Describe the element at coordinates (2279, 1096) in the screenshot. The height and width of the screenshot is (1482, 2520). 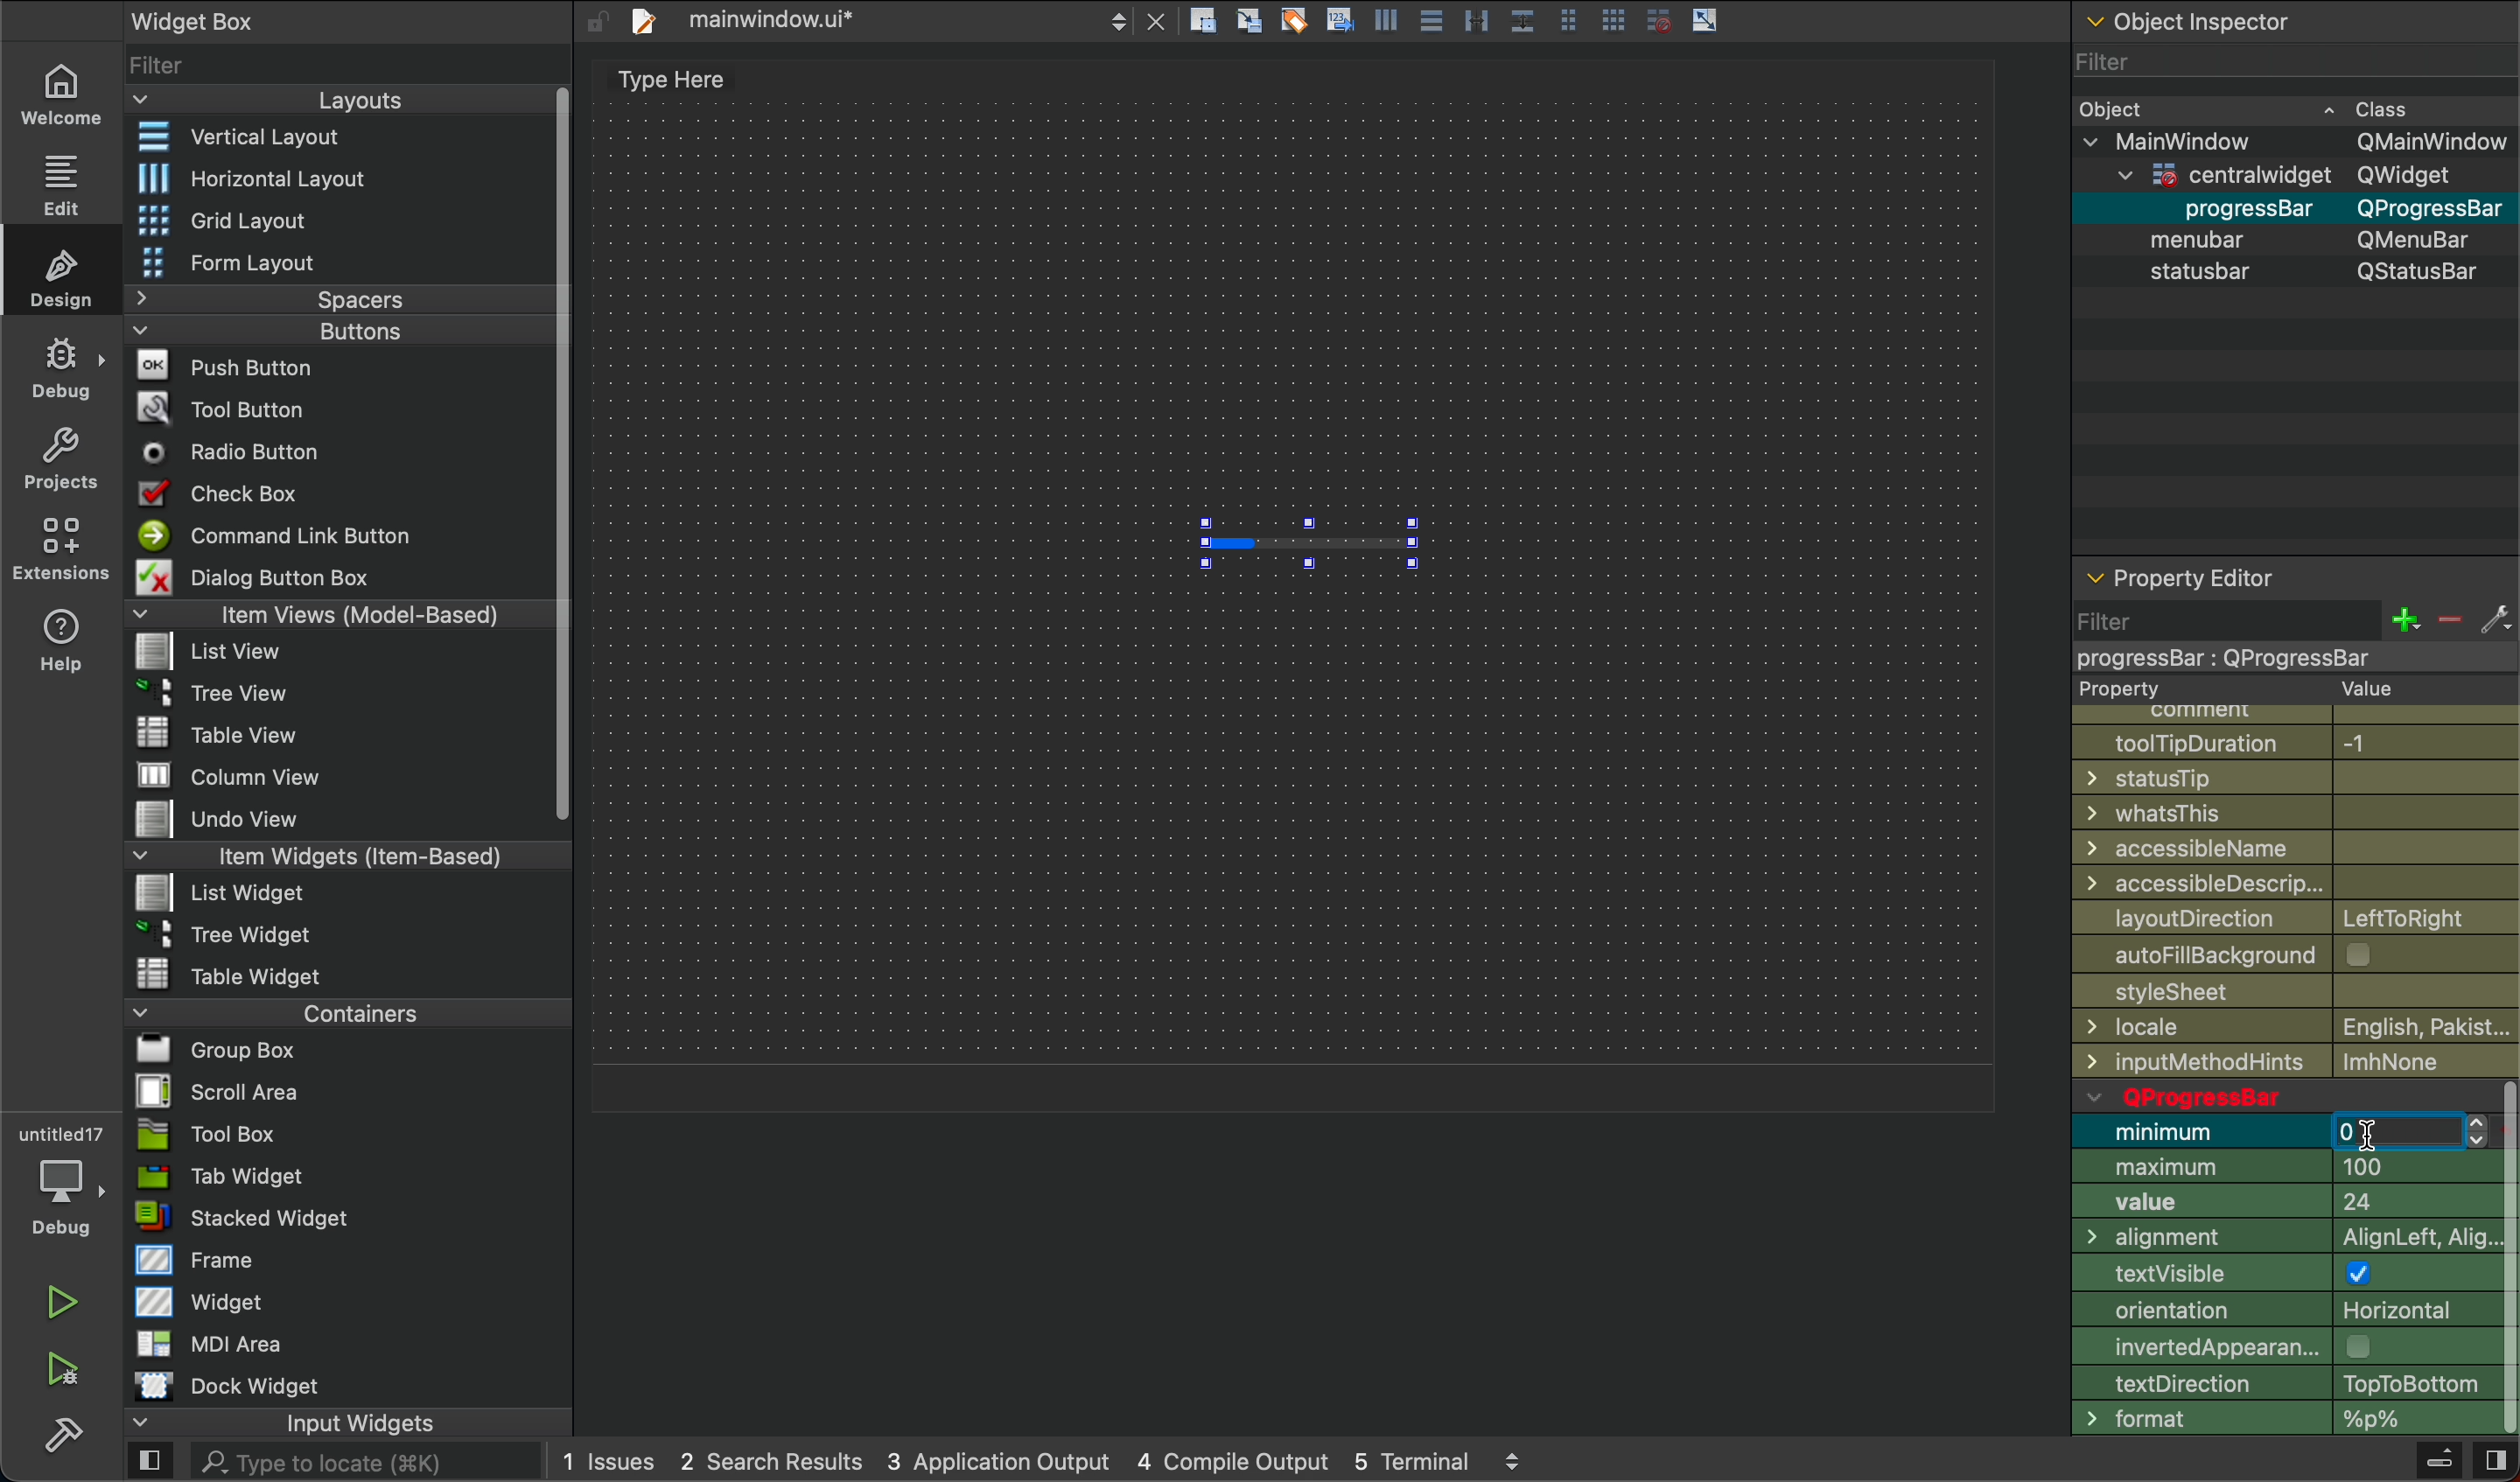
I see `qprogress bar` at that location.